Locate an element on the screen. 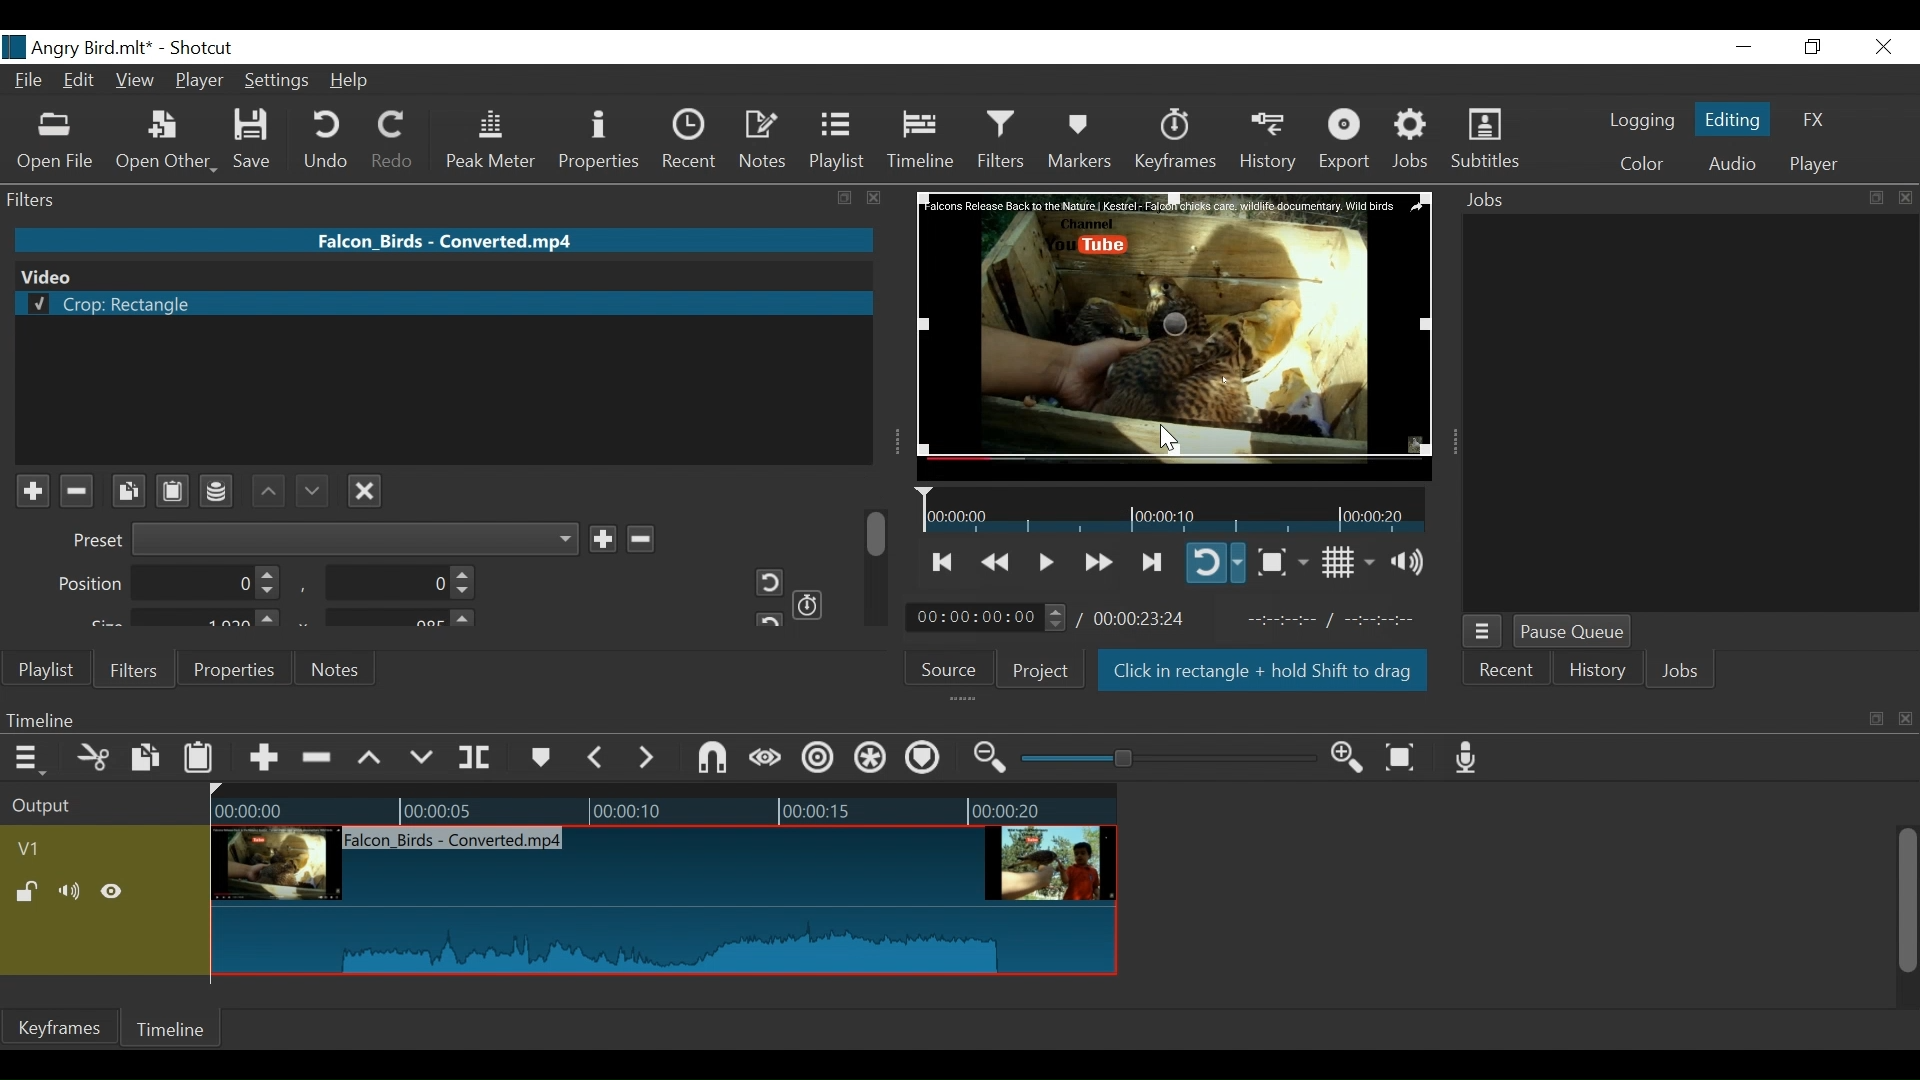  Filters is located at coordinates (1004, 139).